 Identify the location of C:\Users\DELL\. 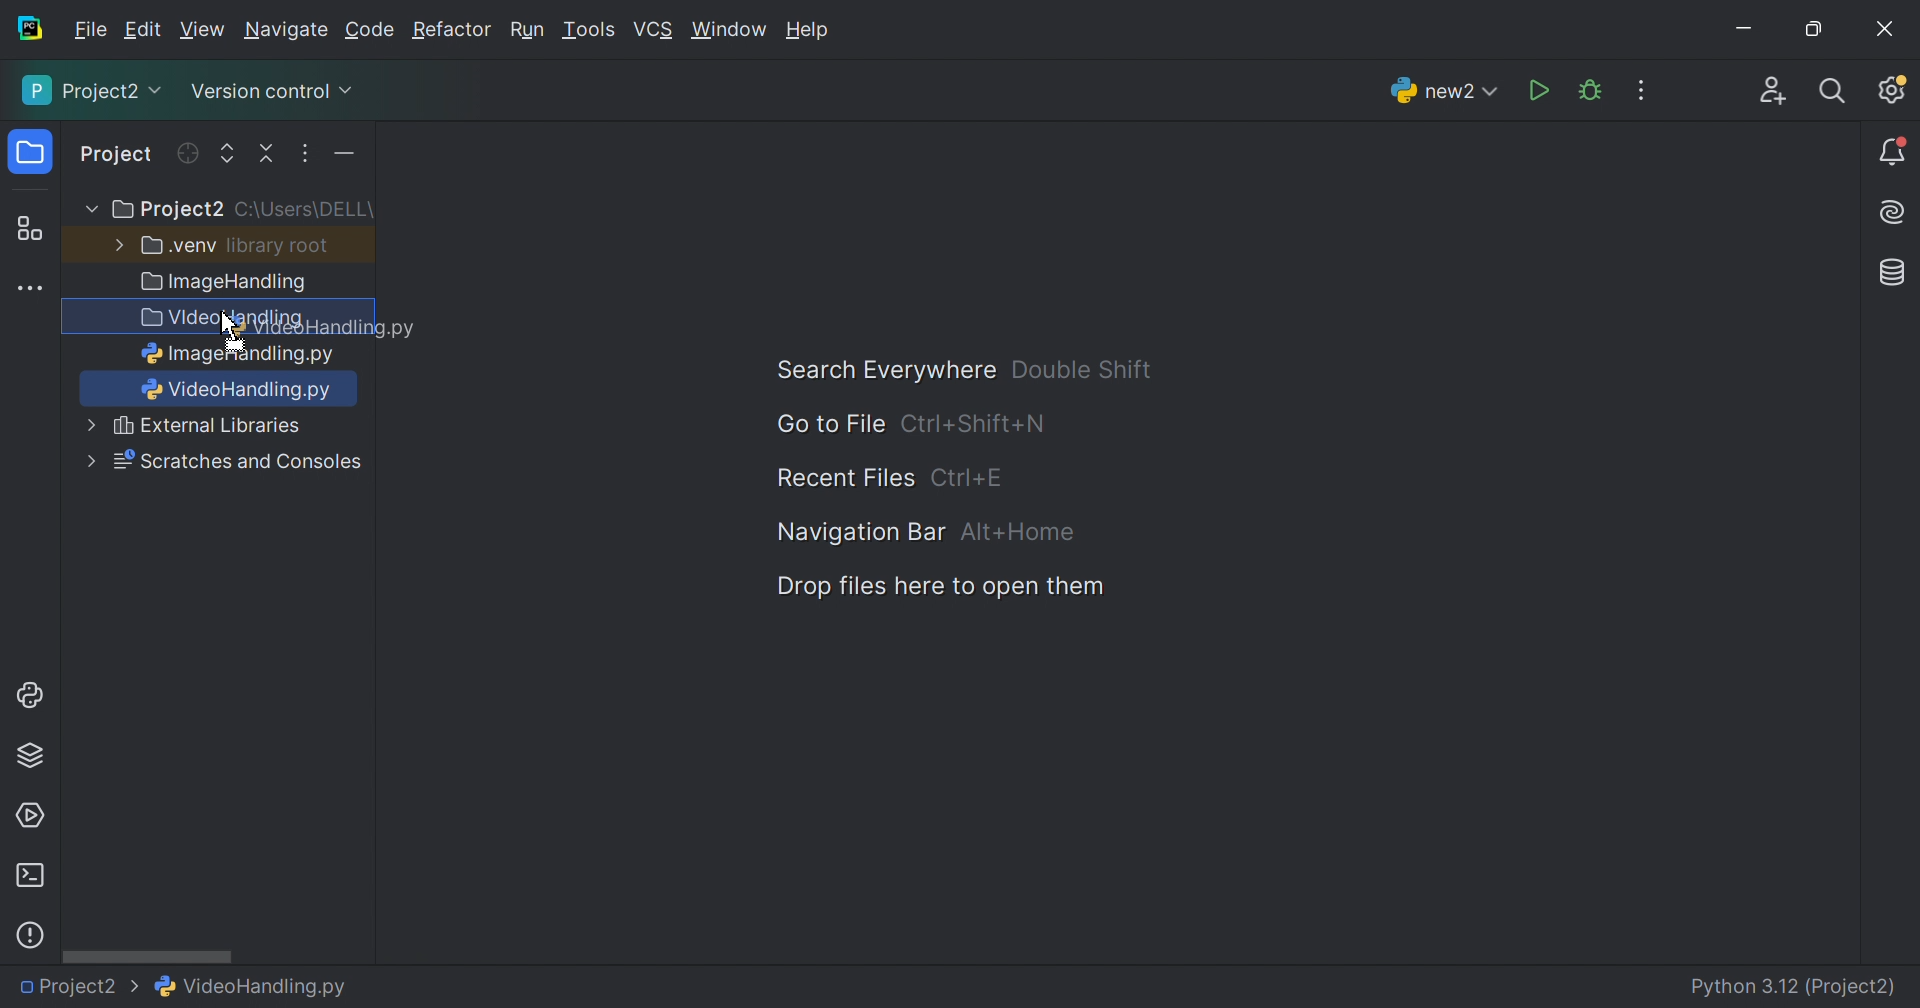
(304, 210).